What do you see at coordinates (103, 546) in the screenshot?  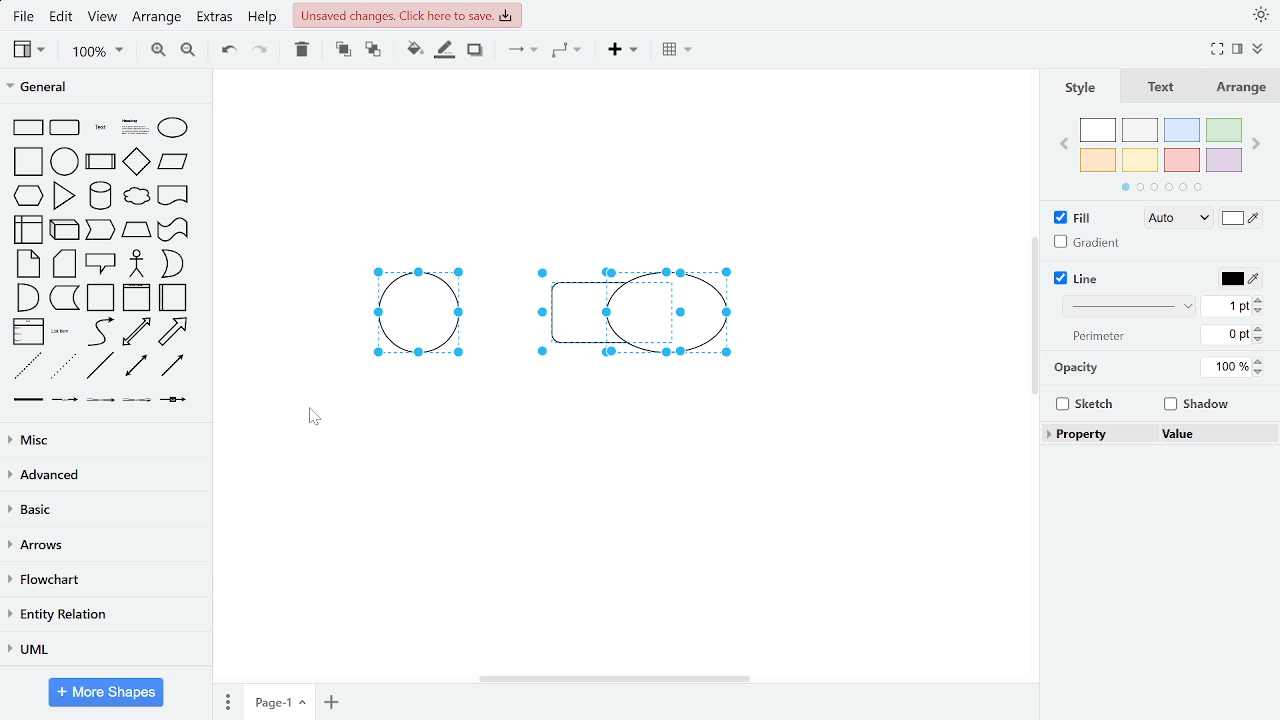 I see `arrows` at bounding box center [103, 546].